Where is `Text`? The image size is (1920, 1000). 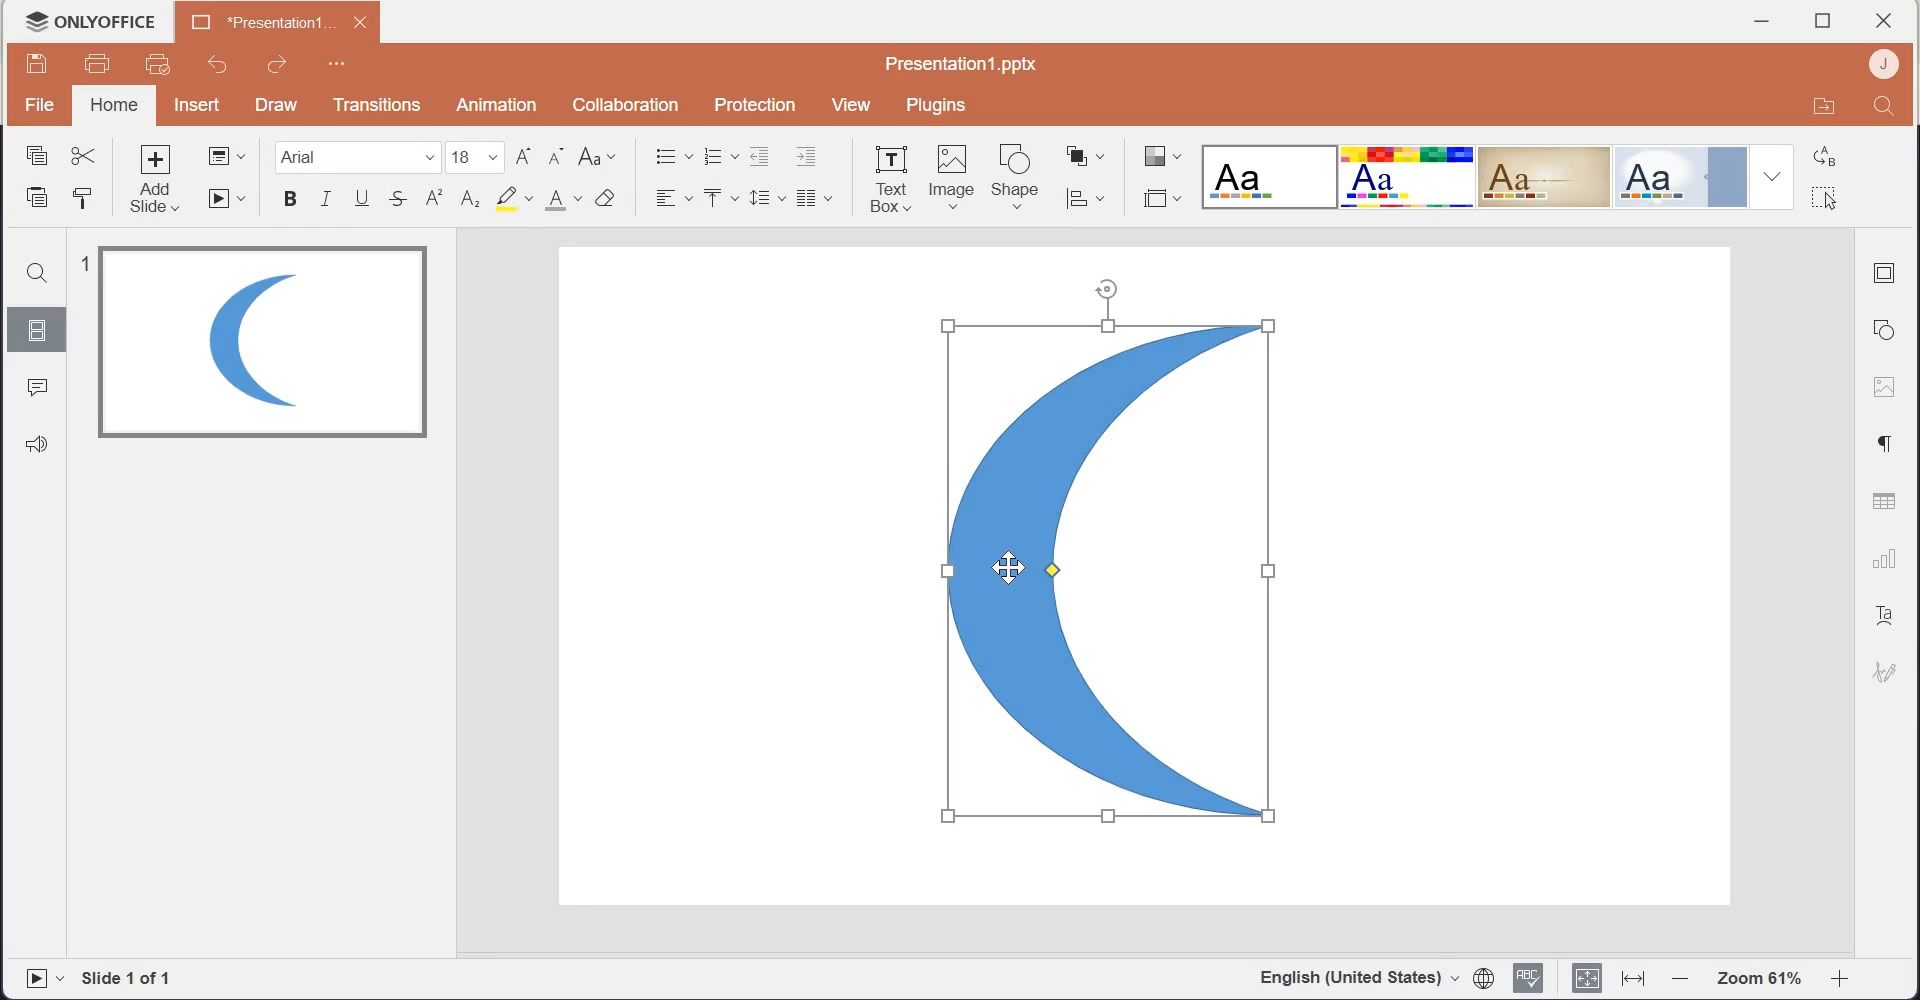 Text is located at coordinates (1890, 613).